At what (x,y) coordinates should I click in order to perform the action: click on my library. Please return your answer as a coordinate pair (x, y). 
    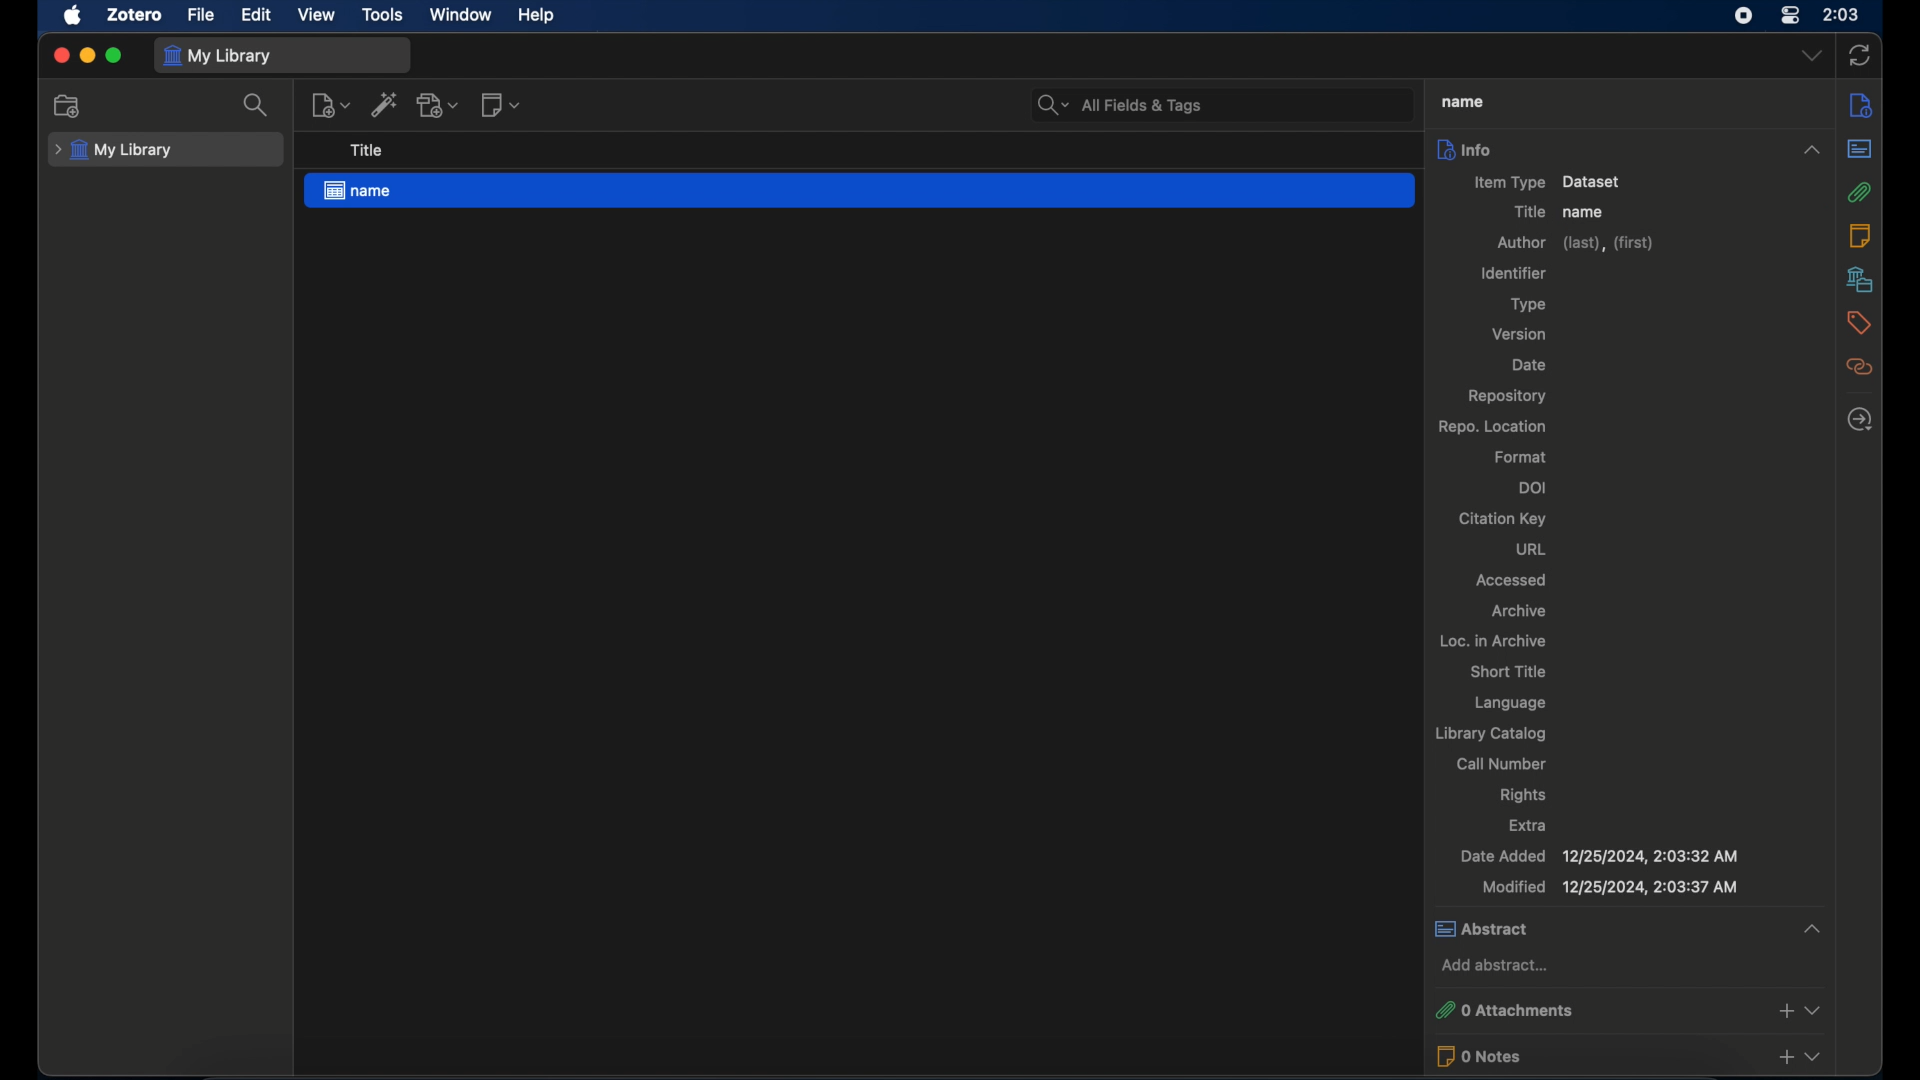
    Looking at the image, I should click on (221, 57).